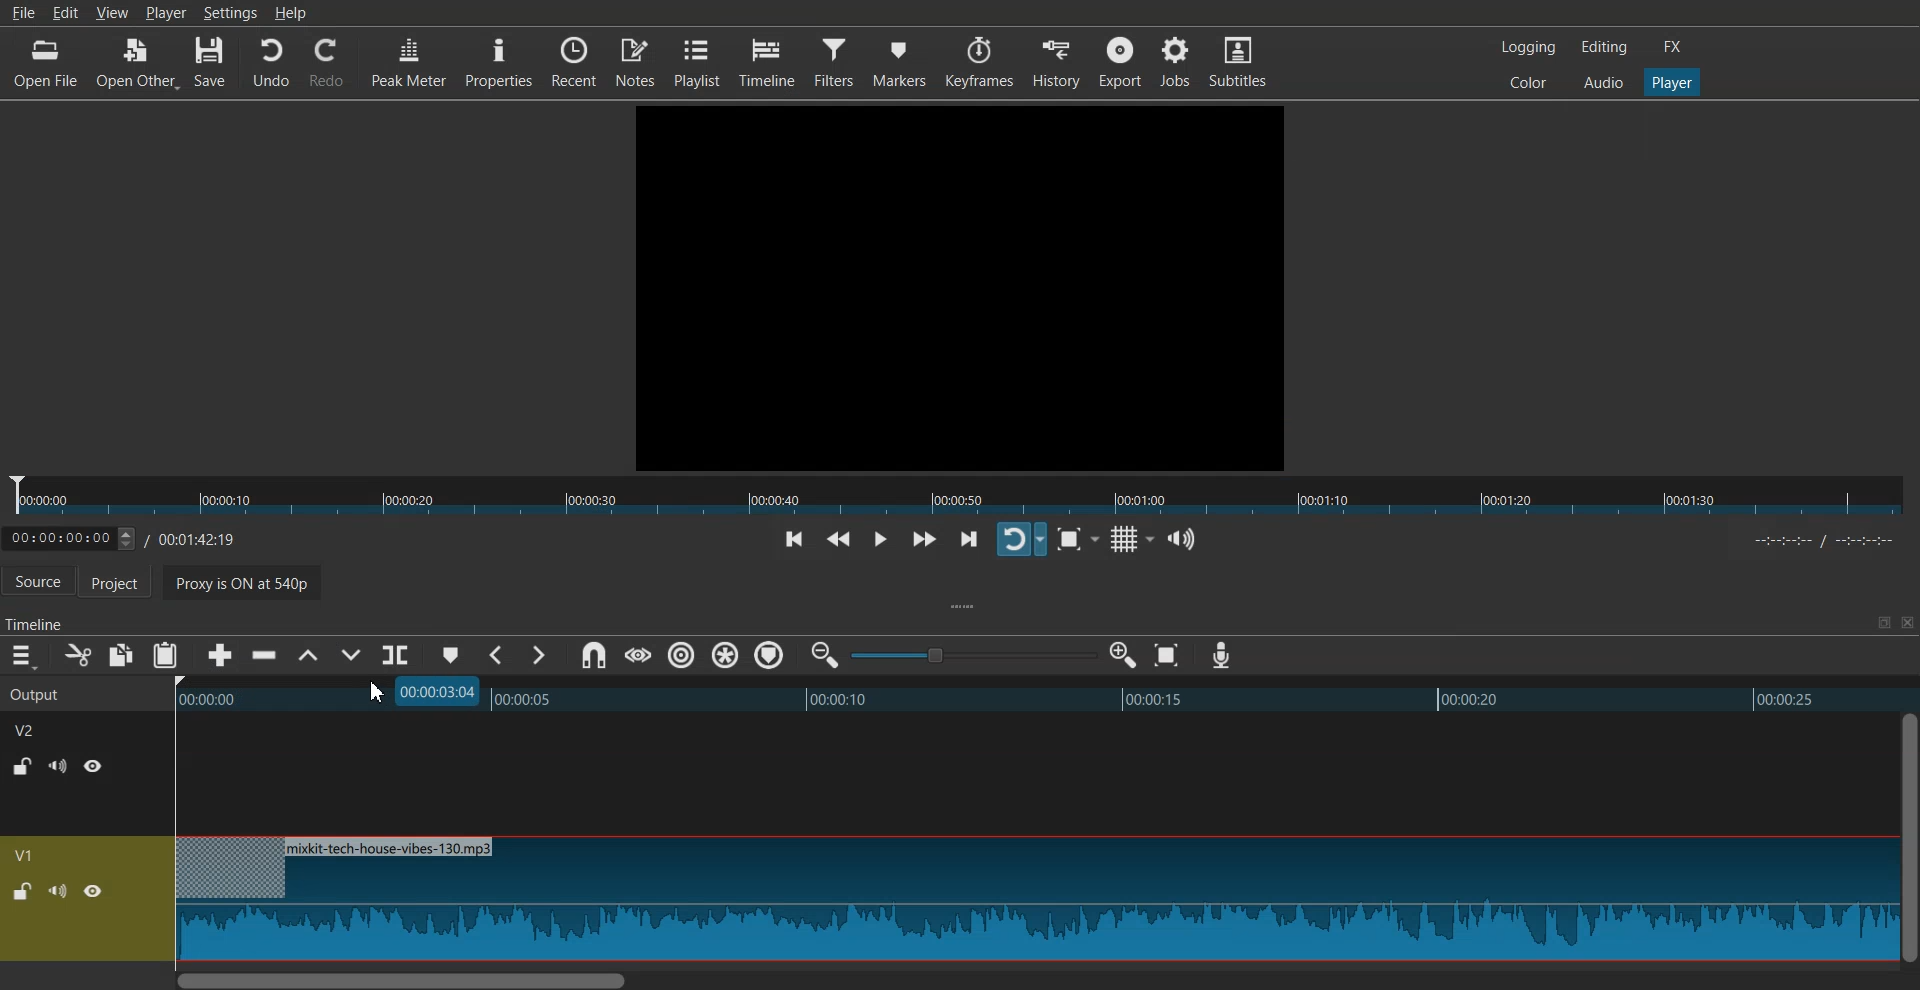 Image resolution: width=1920 pixels, height=990 pixels. What do you see at coordinates (1238, 60) in the screenshot?
I see `Subtitles` at bounding box center [1238, 60].